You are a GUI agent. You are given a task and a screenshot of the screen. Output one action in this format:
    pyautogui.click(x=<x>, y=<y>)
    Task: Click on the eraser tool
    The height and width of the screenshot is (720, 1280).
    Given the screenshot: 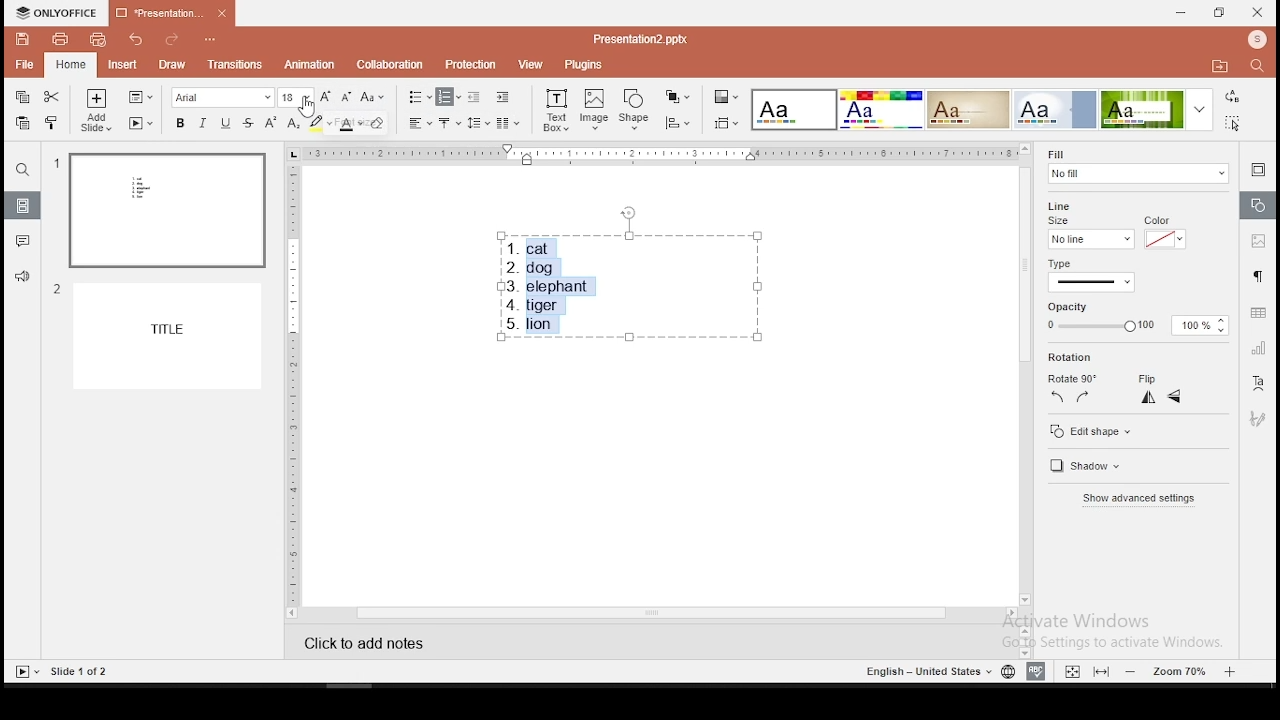 What is the action you would take?
    pyautogui.click(x=378, y=125)
    